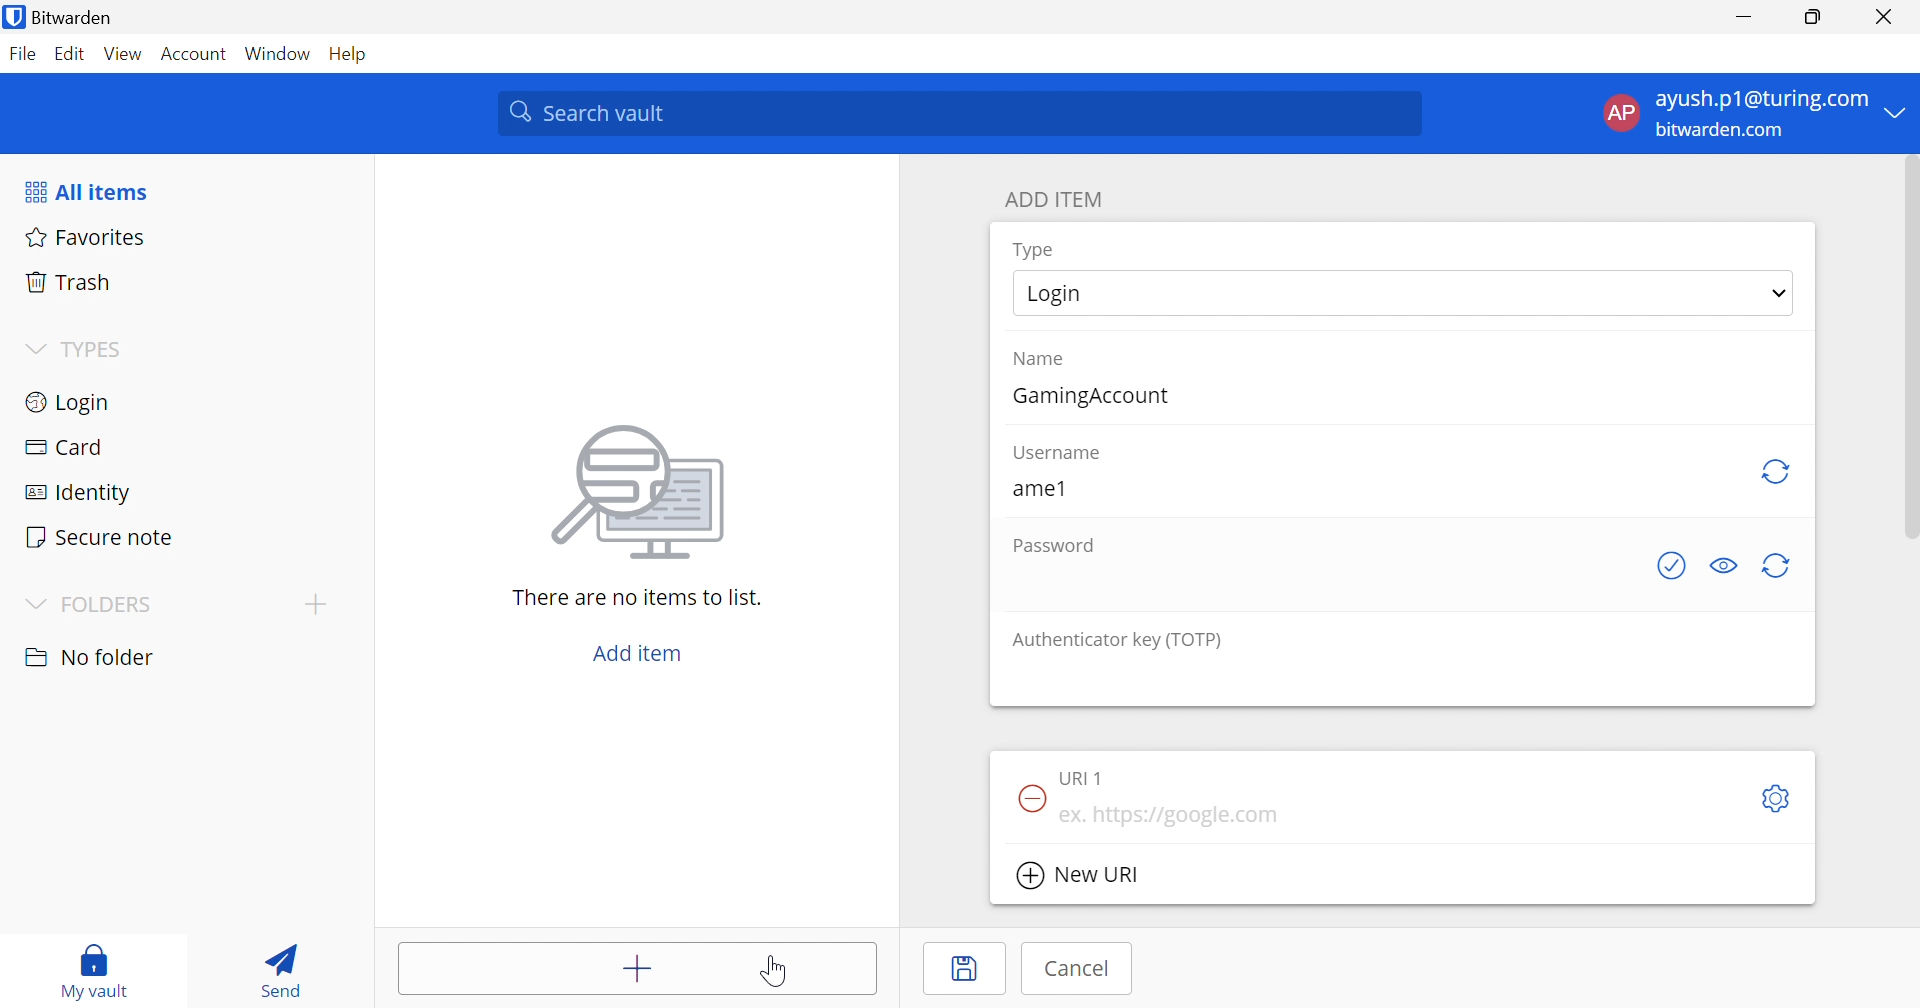 This screenshot has width=1920, height=1008. I want to click on Secure note, so click(101, 535).